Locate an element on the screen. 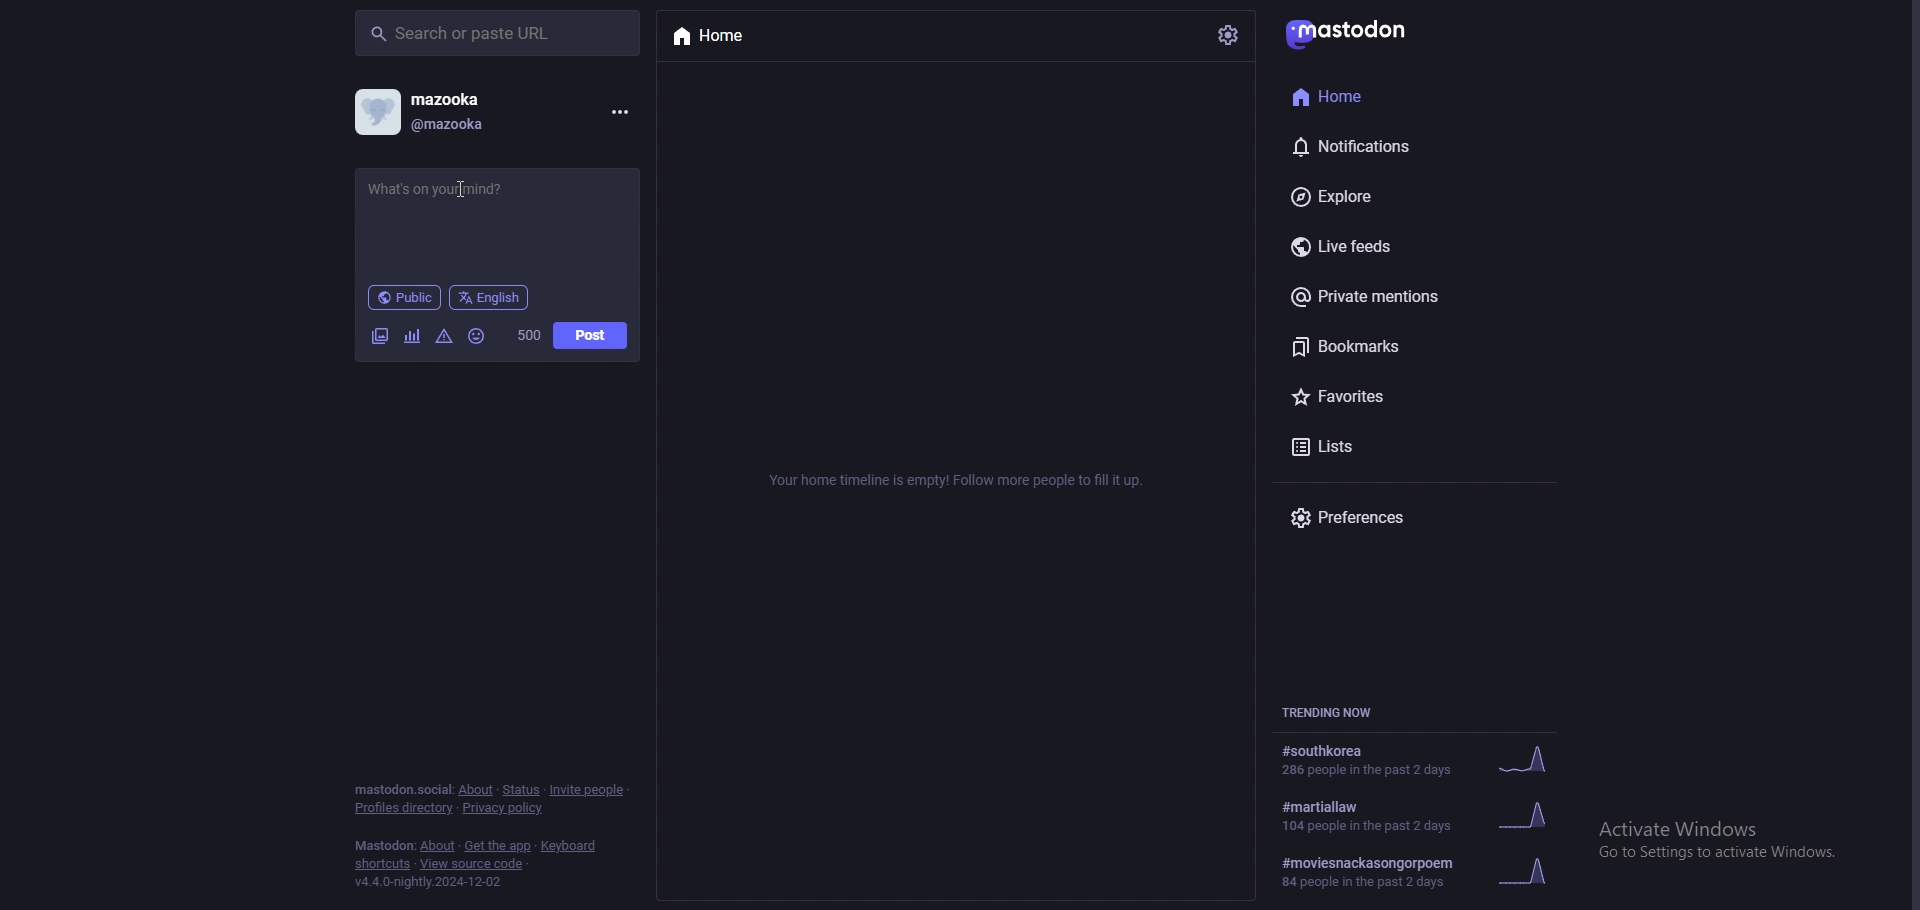  notifications is located at coordinates (1386, 143).